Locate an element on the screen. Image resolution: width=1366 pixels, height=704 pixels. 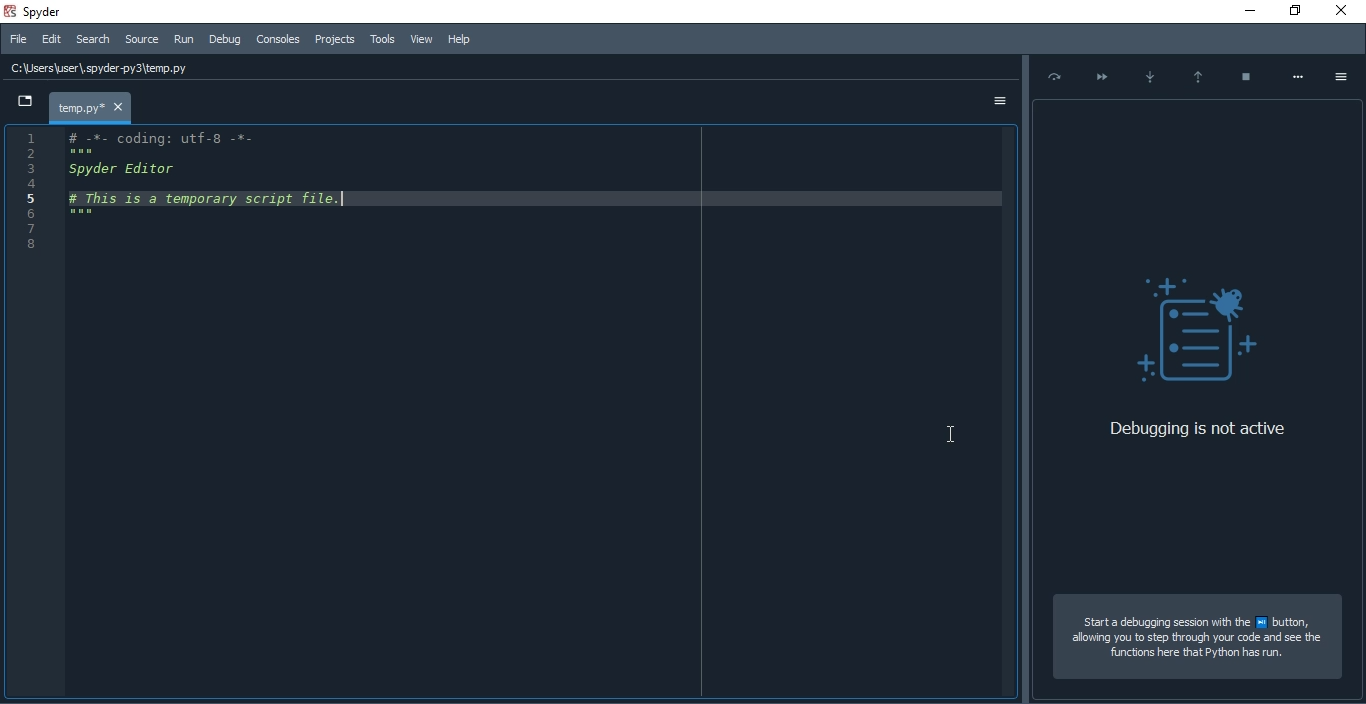
Debugging is not active is located at coordinates (1197, 431).